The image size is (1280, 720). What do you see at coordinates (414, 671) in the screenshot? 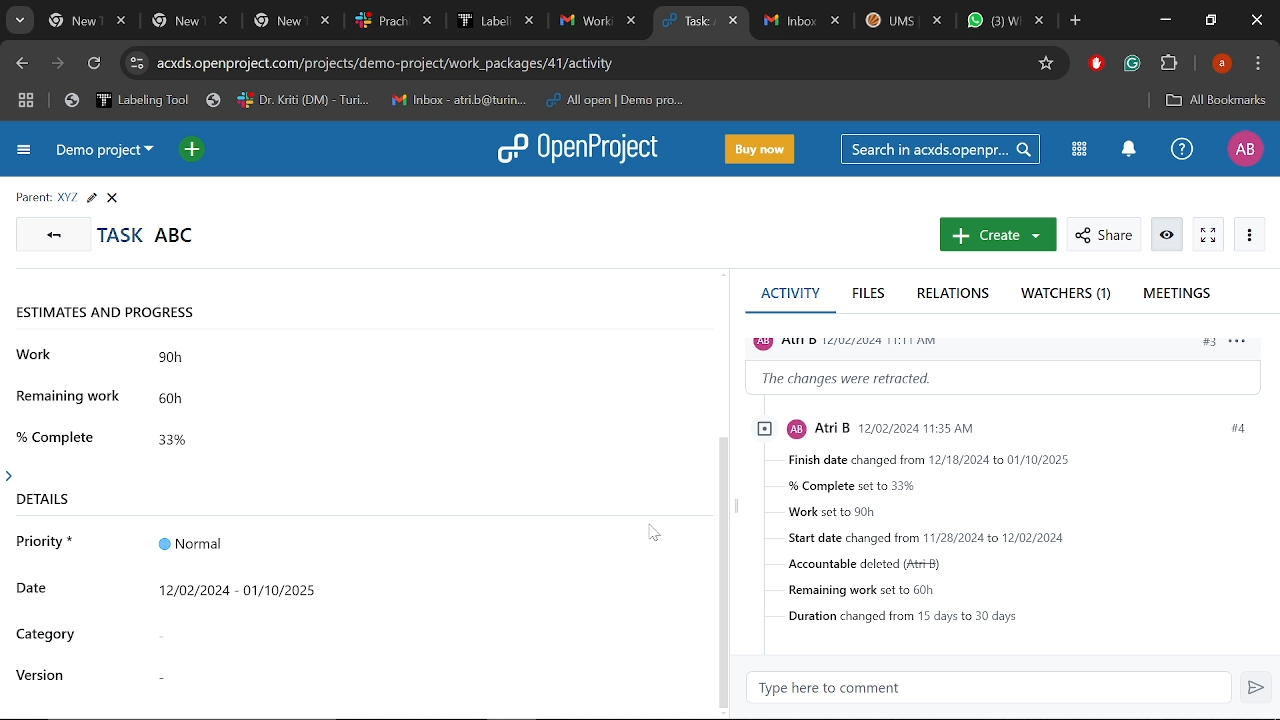
I see `Version` at bounding box center [414, 671].